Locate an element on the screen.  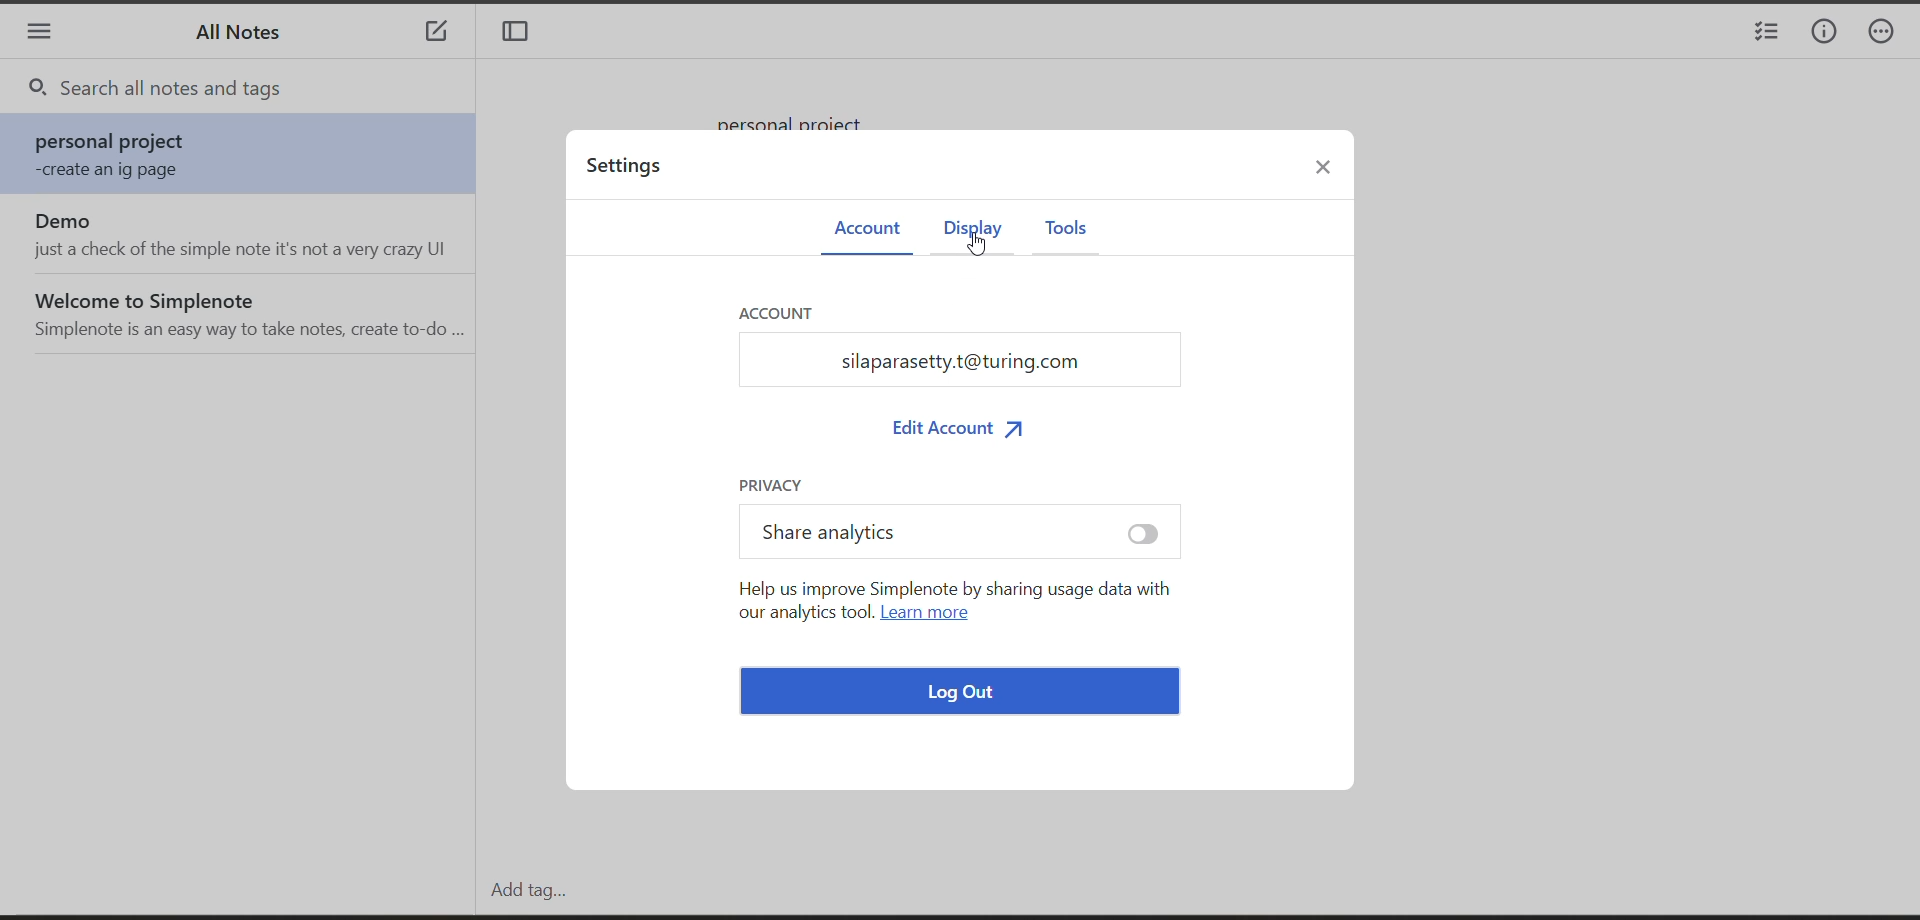
note 1 is located at coordinates (245, 156).